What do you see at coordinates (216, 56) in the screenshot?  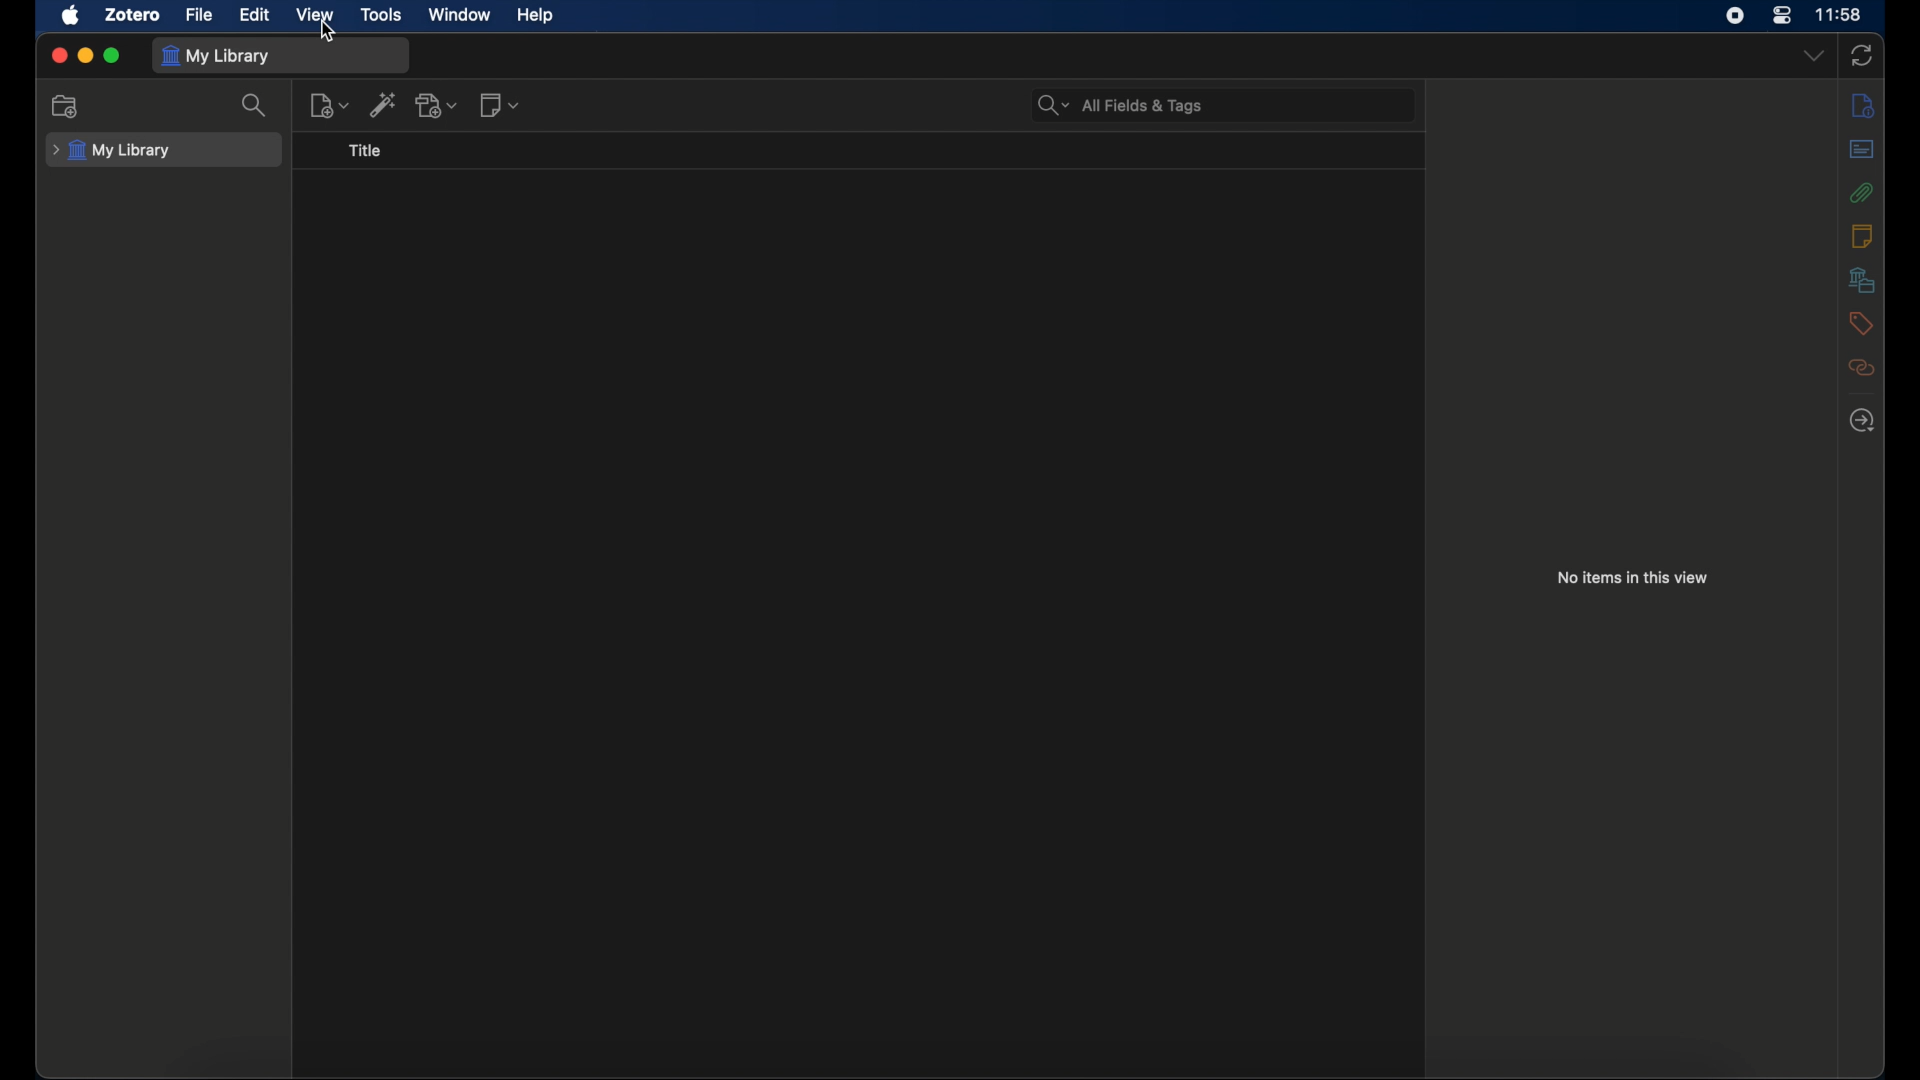 I see `my library` at bounding box center [216, 56].